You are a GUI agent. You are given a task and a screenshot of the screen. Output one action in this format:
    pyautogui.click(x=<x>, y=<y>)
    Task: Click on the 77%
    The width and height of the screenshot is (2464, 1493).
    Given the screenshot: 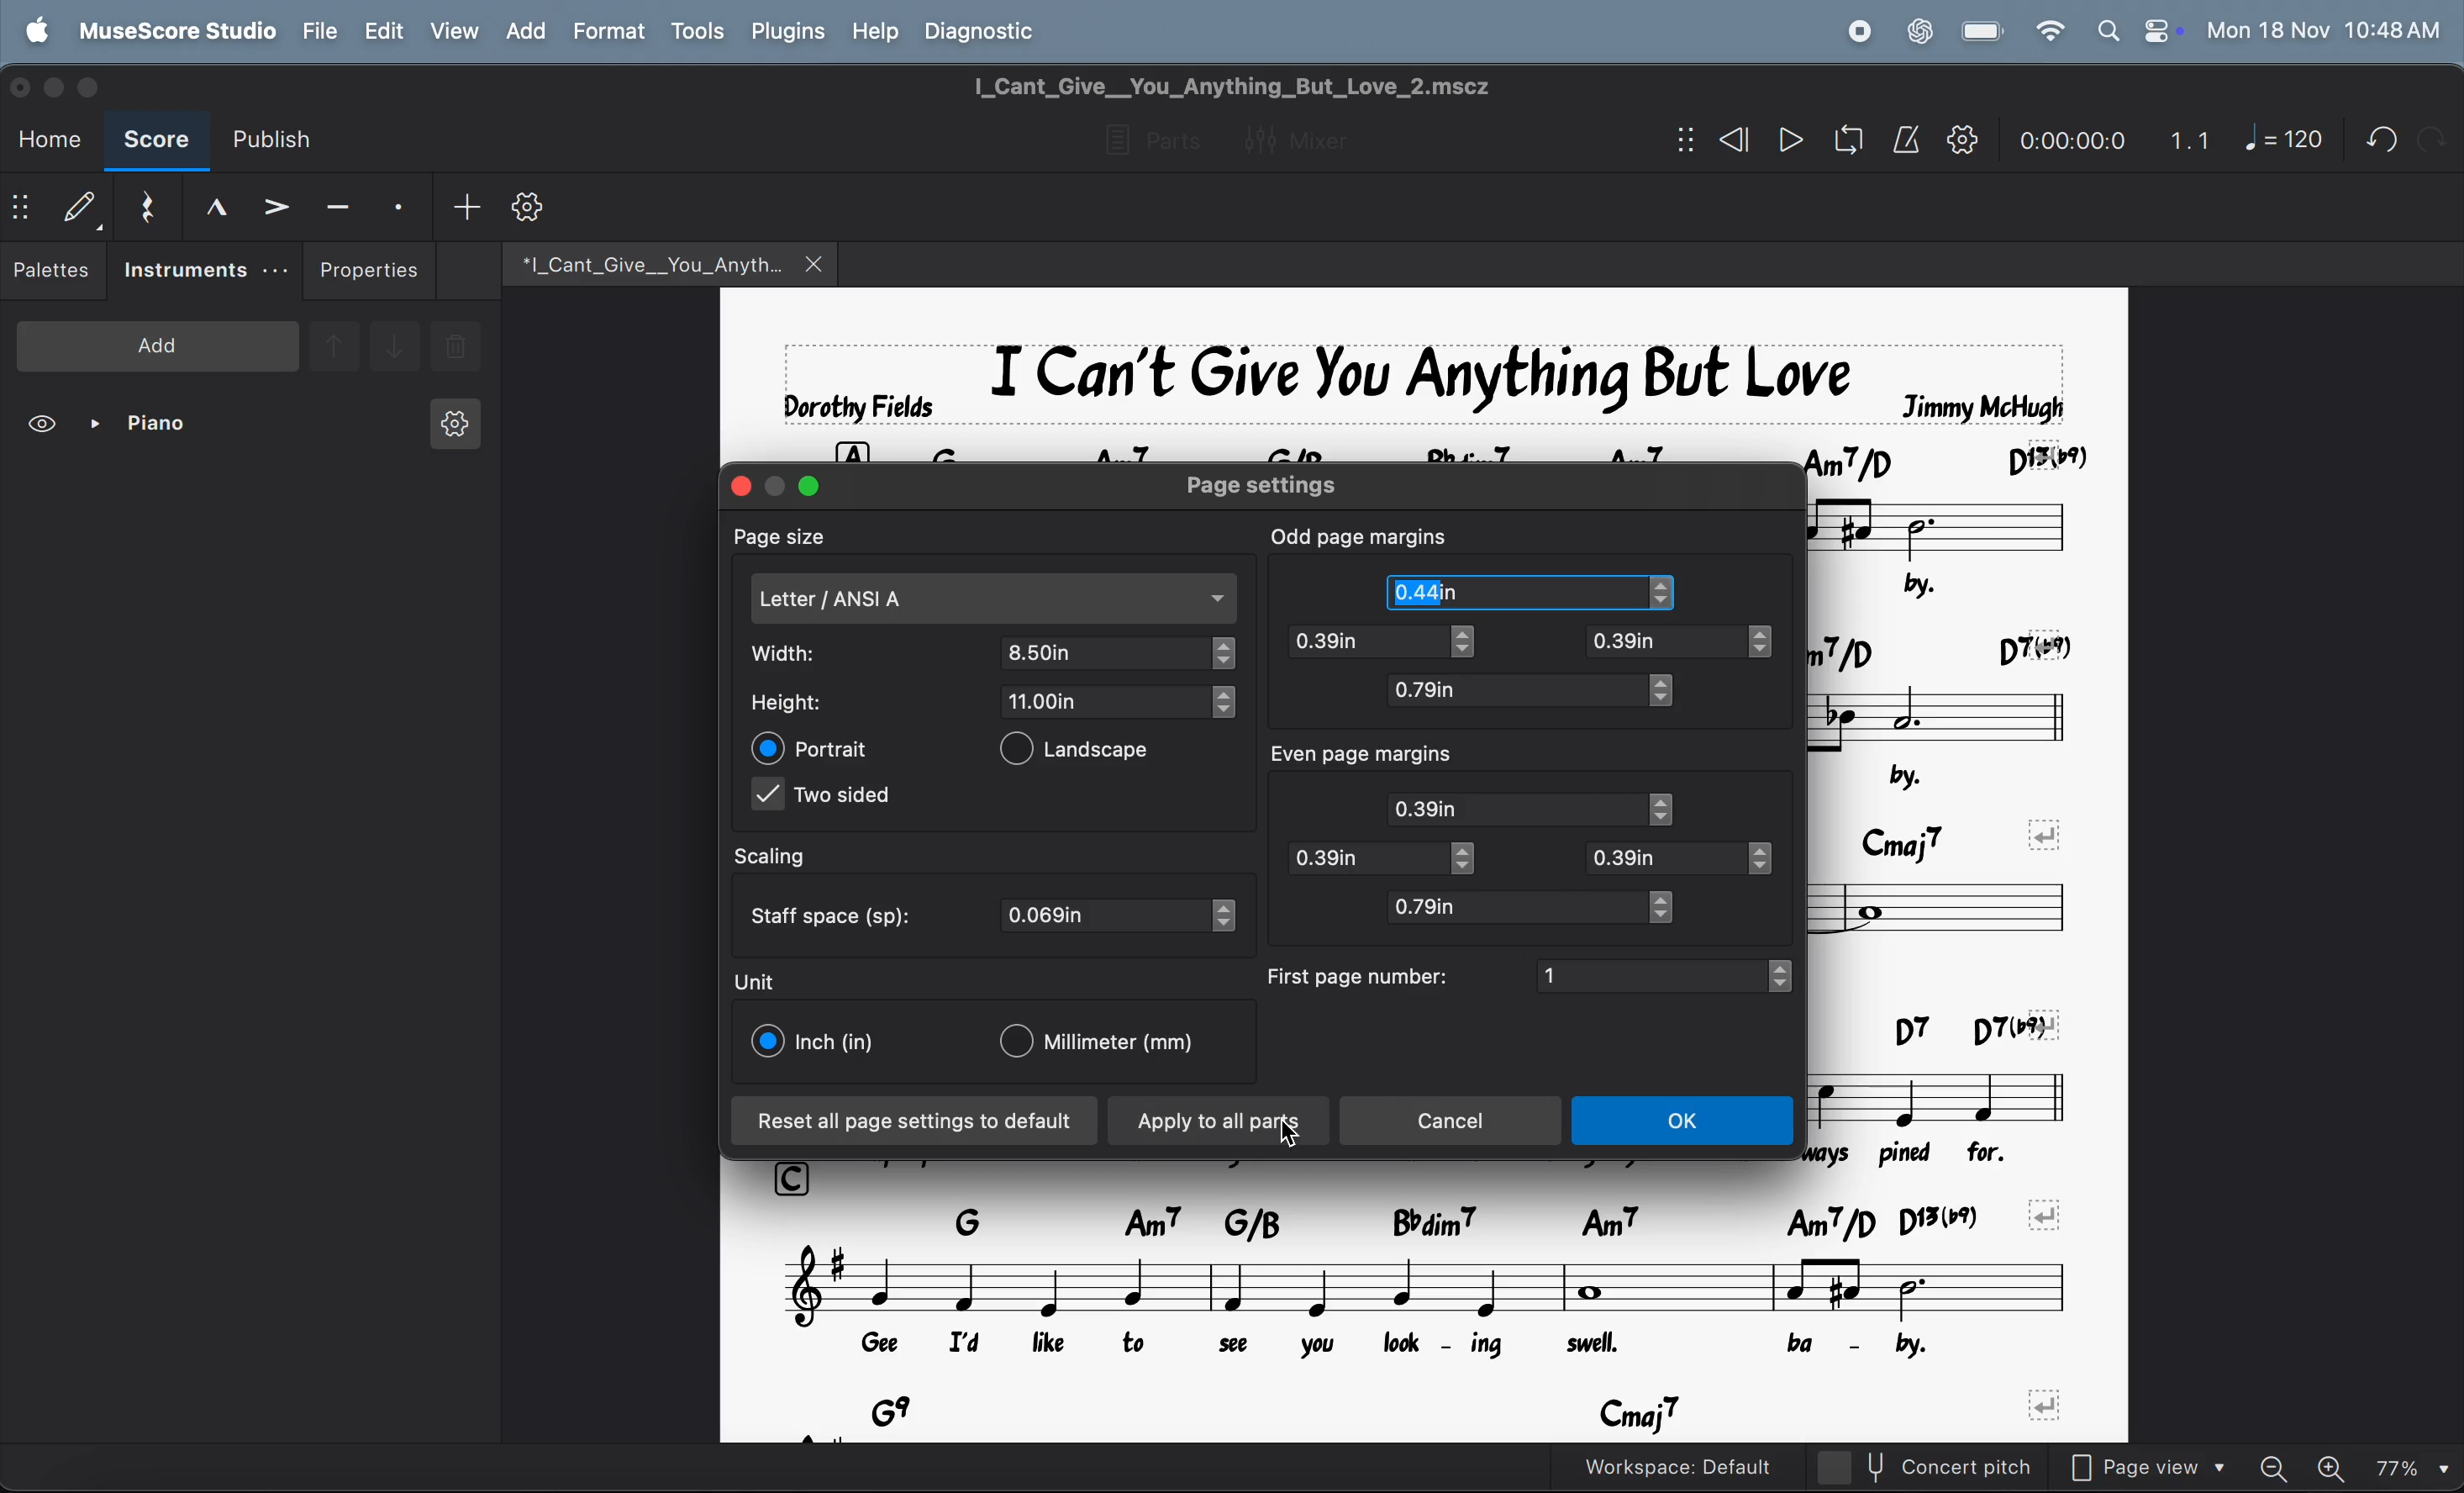 What is the action you would take?
    pyautogui.click(x=2412, y=1464)
    